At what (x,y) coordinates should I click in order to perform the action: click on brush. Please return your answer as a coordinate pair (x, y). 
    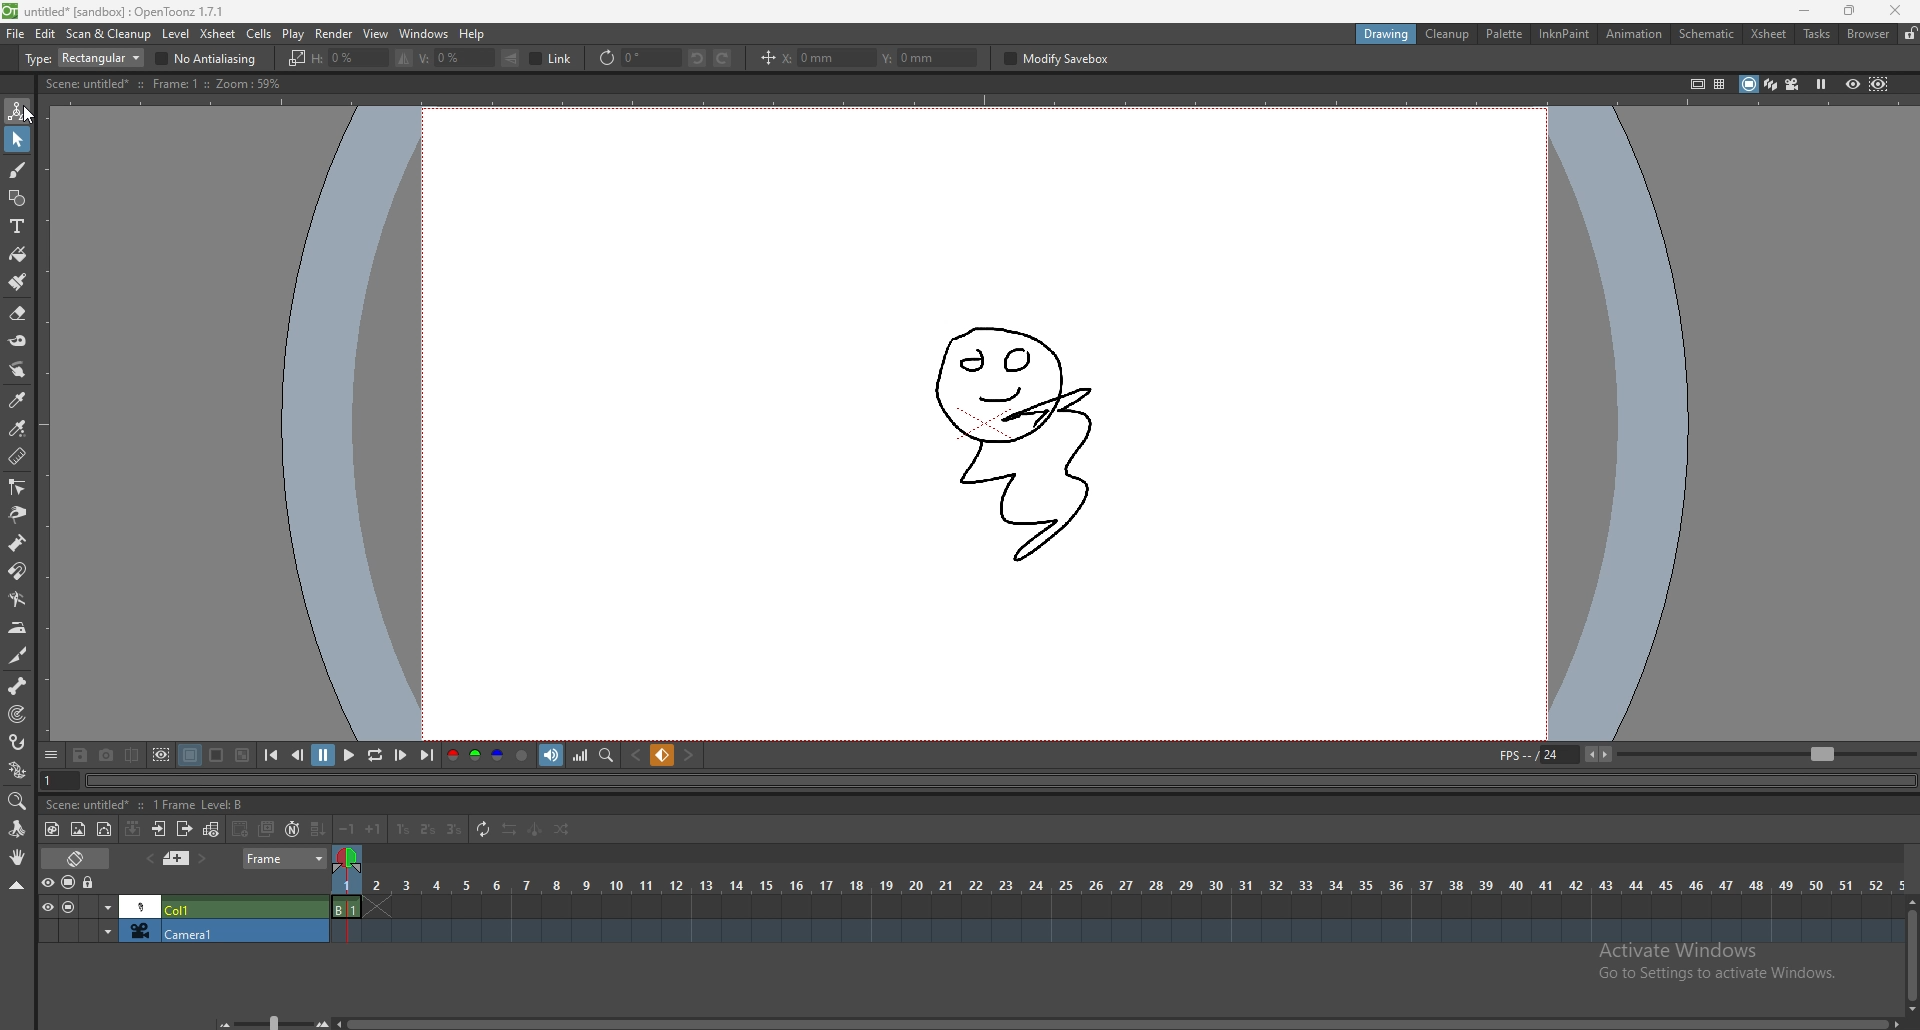
    Looking at the image, I should click on (18, 282).